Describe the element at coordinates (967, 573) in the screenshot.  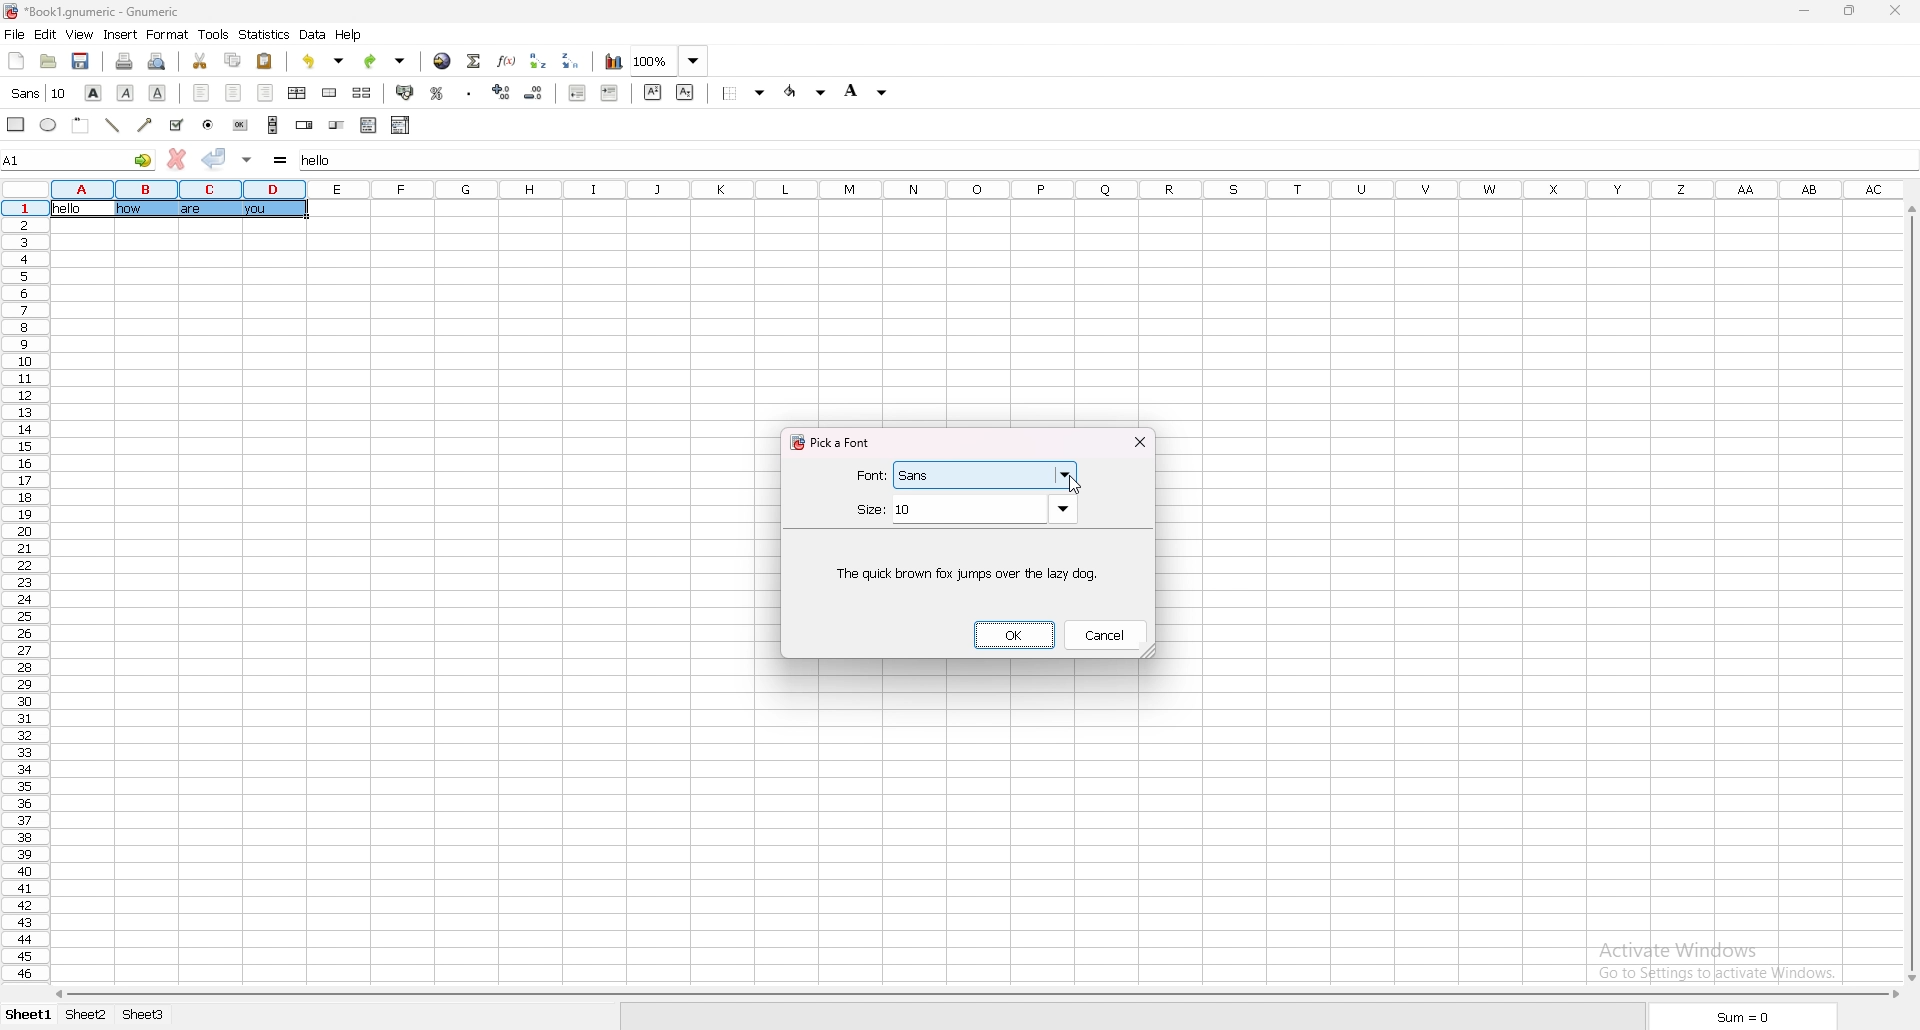
I see `sample text` at that location.